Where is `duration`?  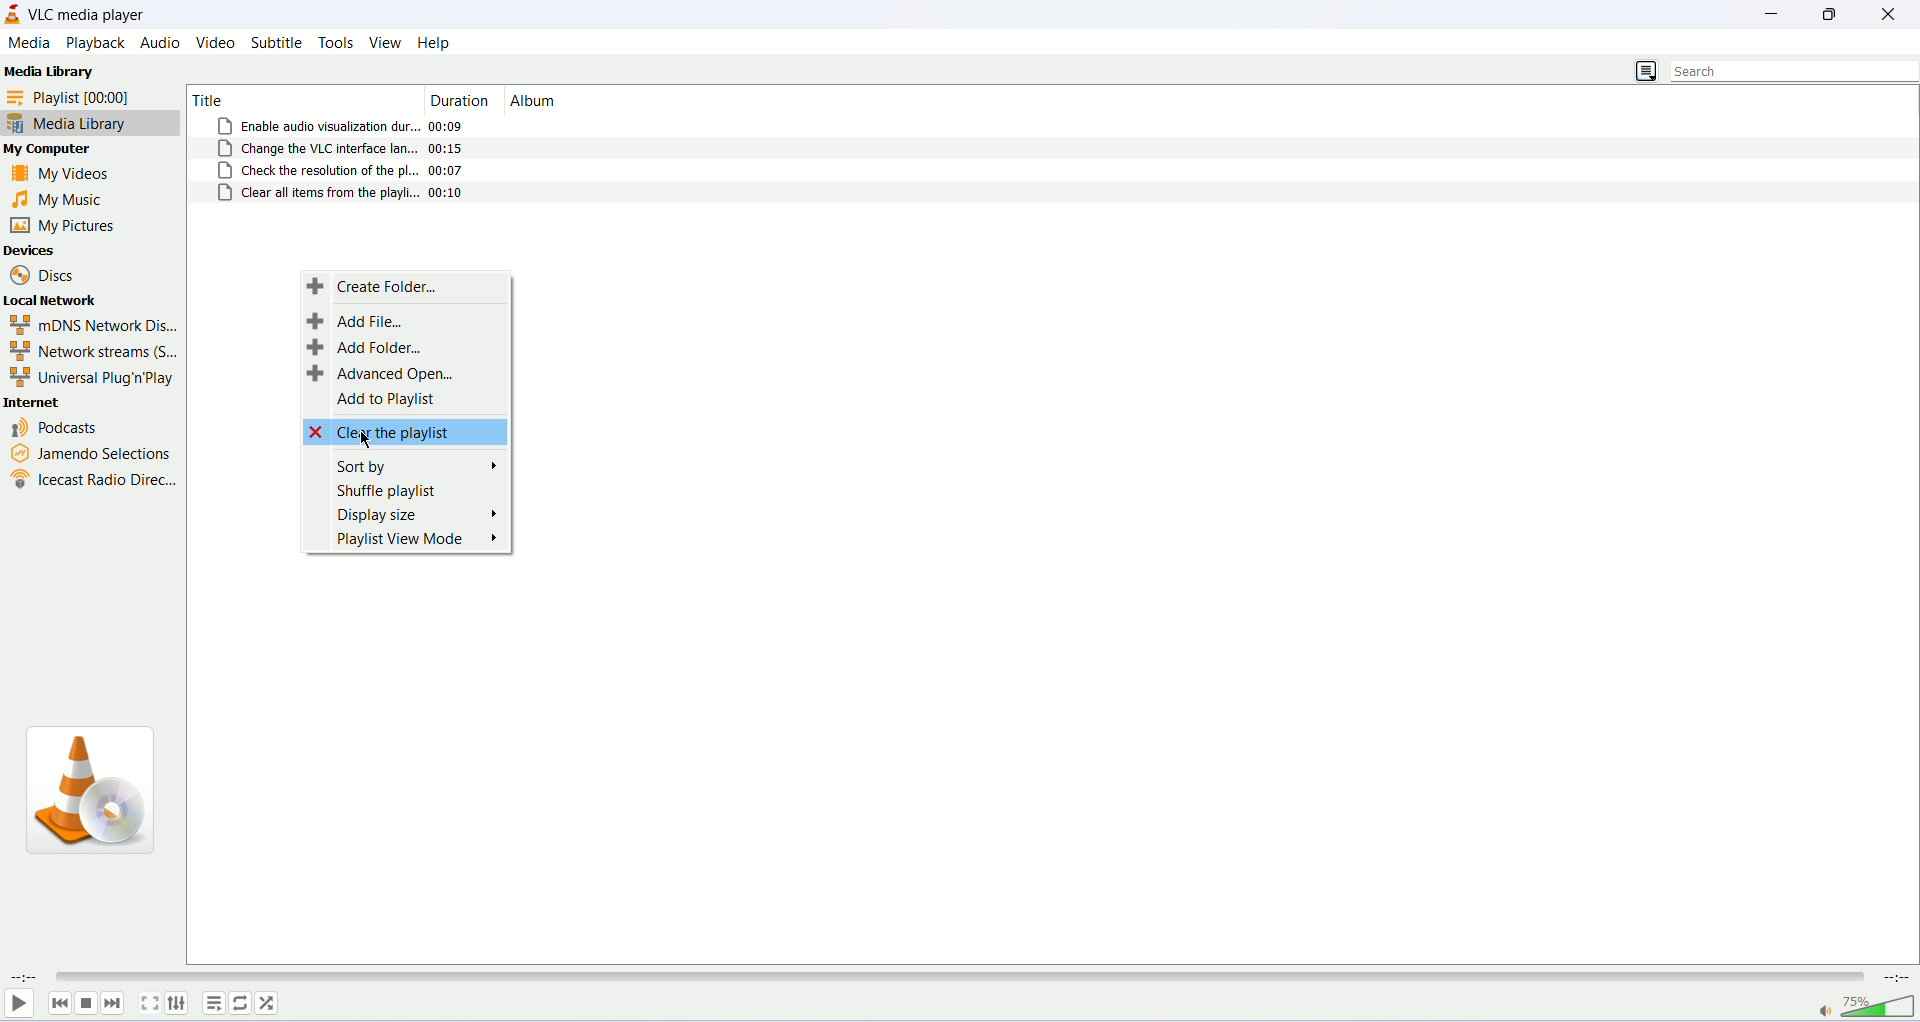
duration is located at coordinates (463, 100).